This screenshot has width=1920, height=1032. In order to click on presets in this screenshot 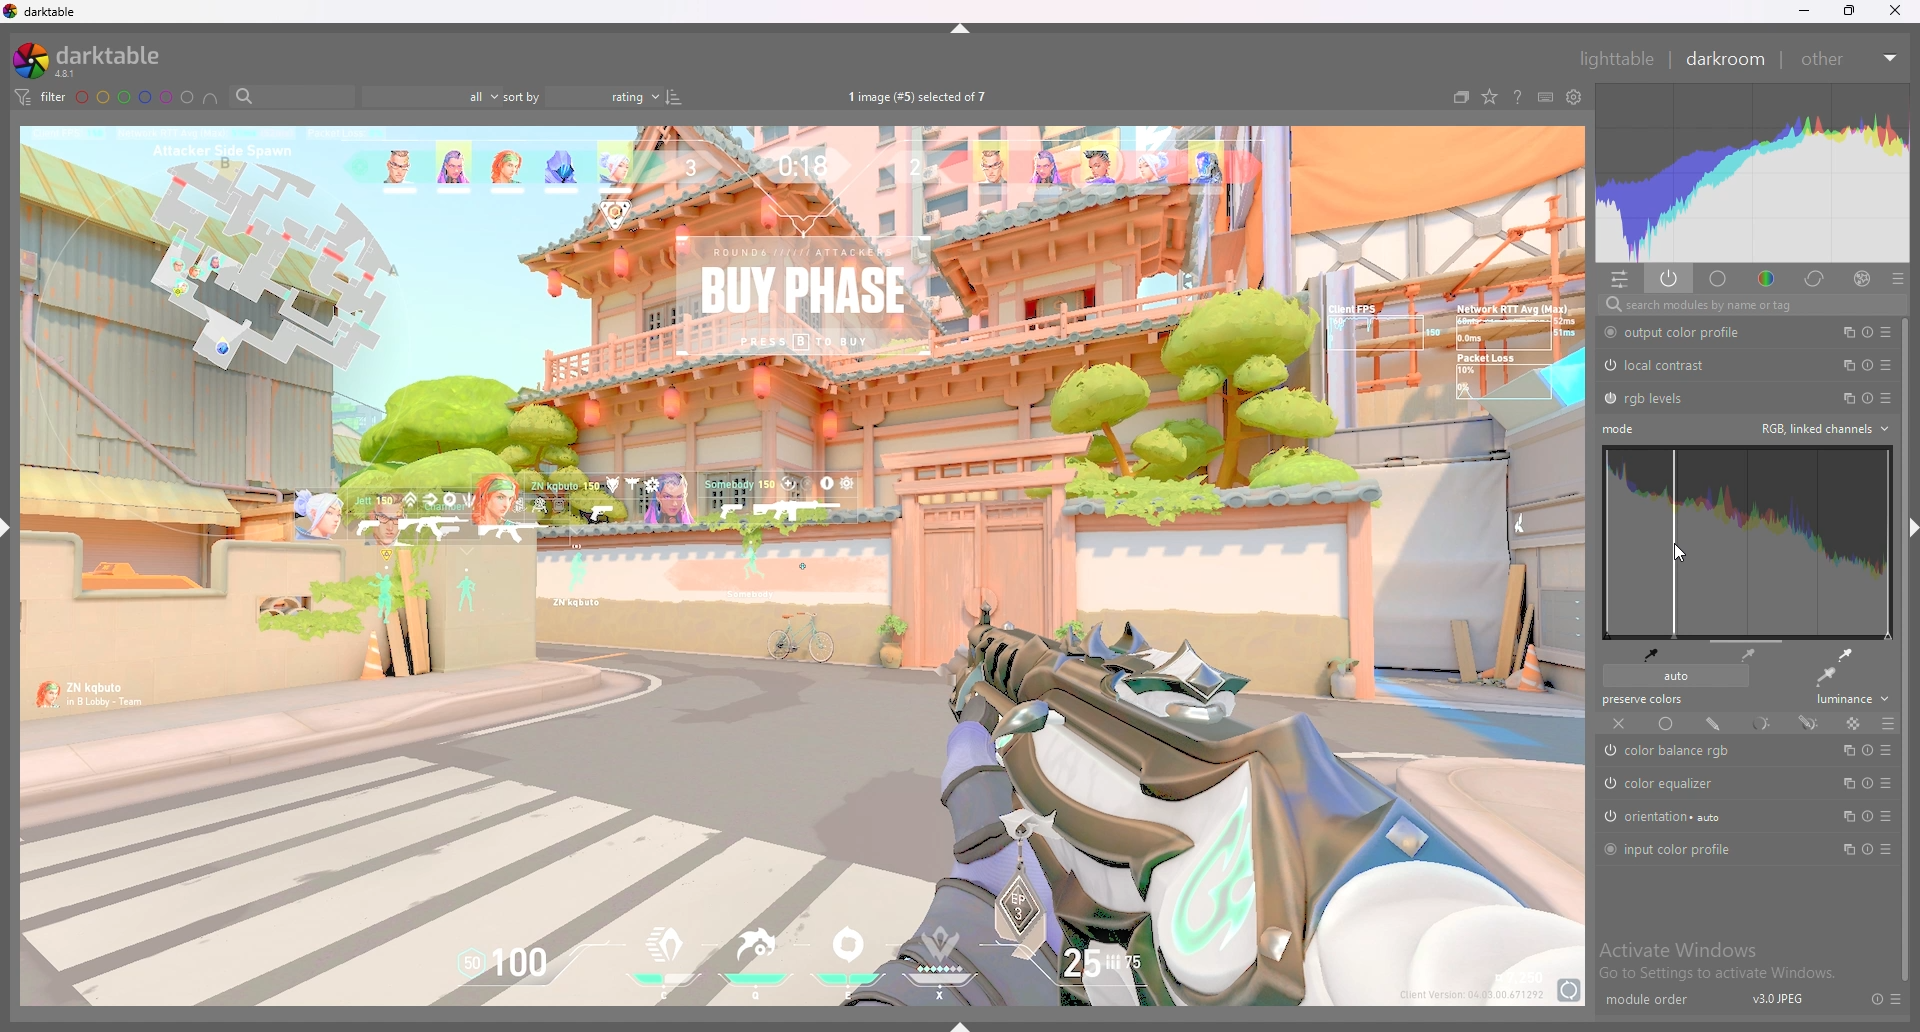, I will do `click(1897, 278)`.